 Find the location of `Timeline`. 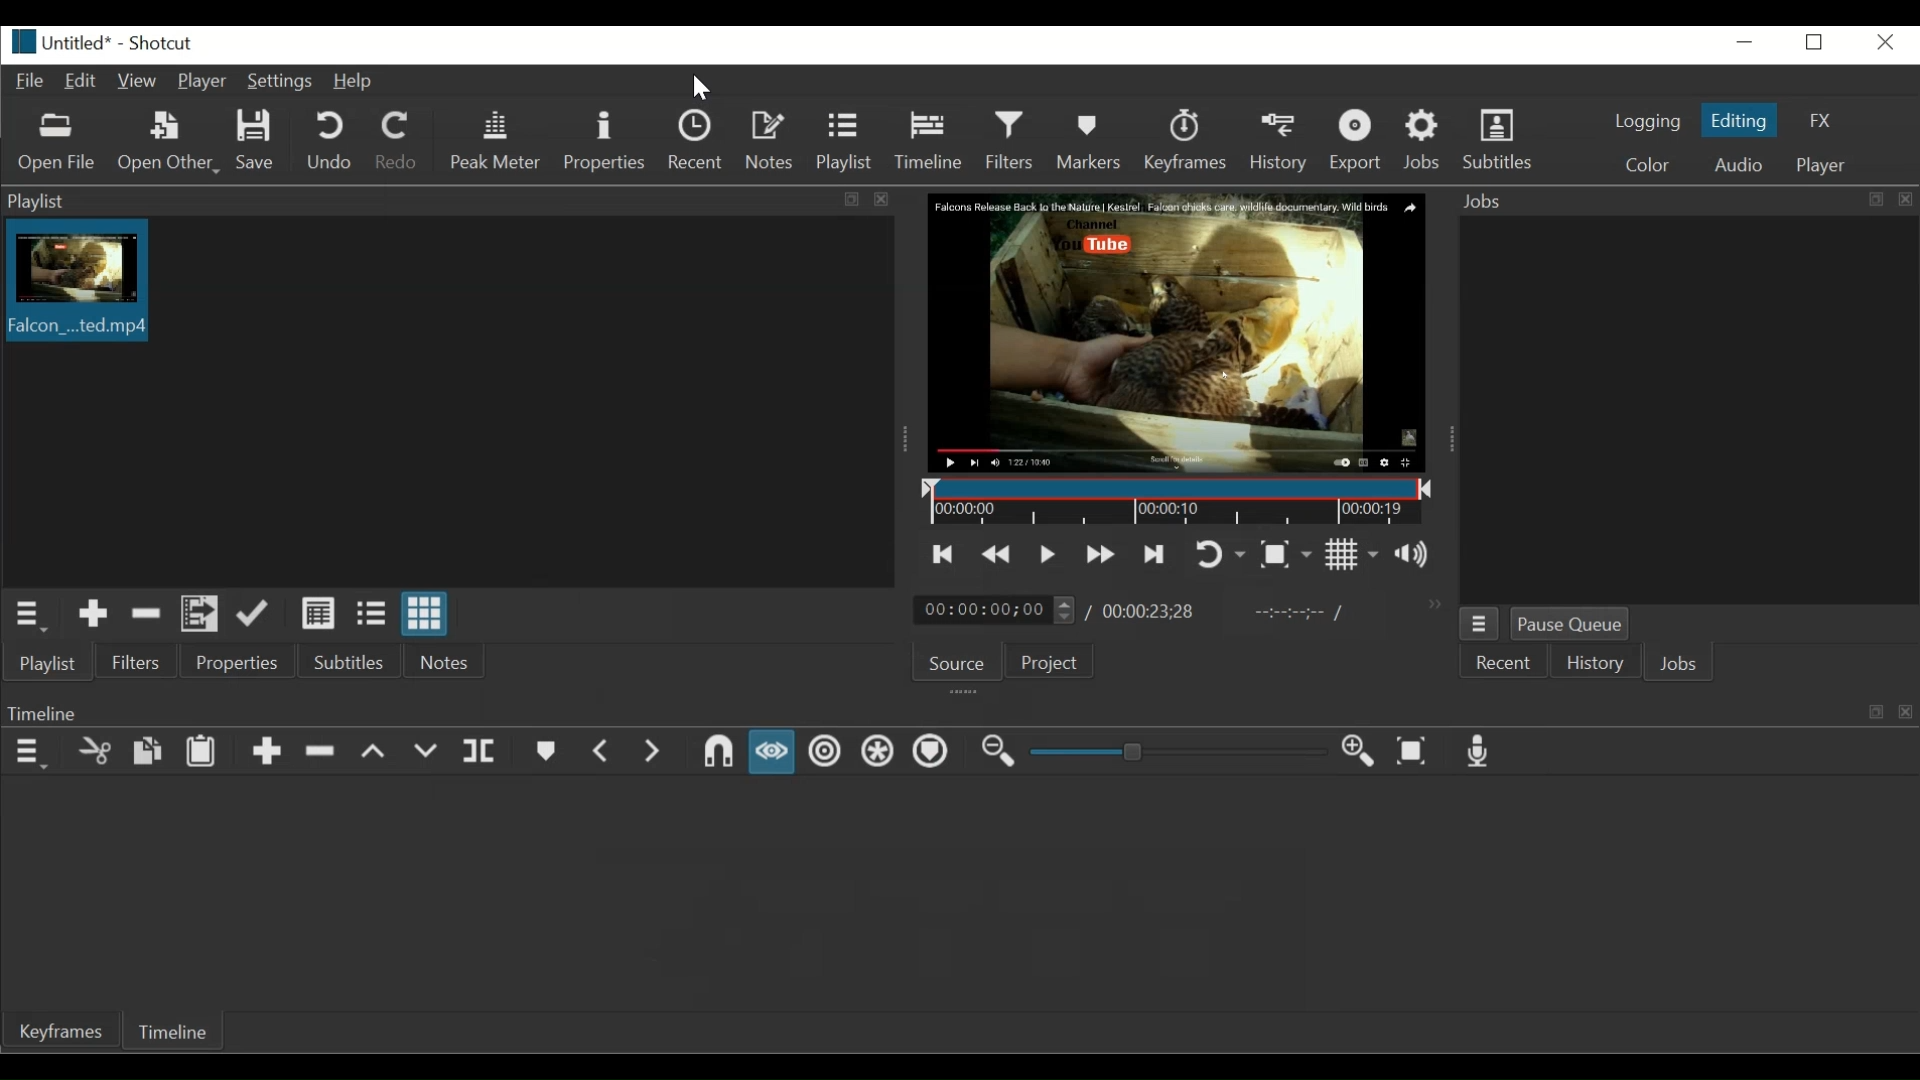

Timeline is located at coordinates (1172, 500).